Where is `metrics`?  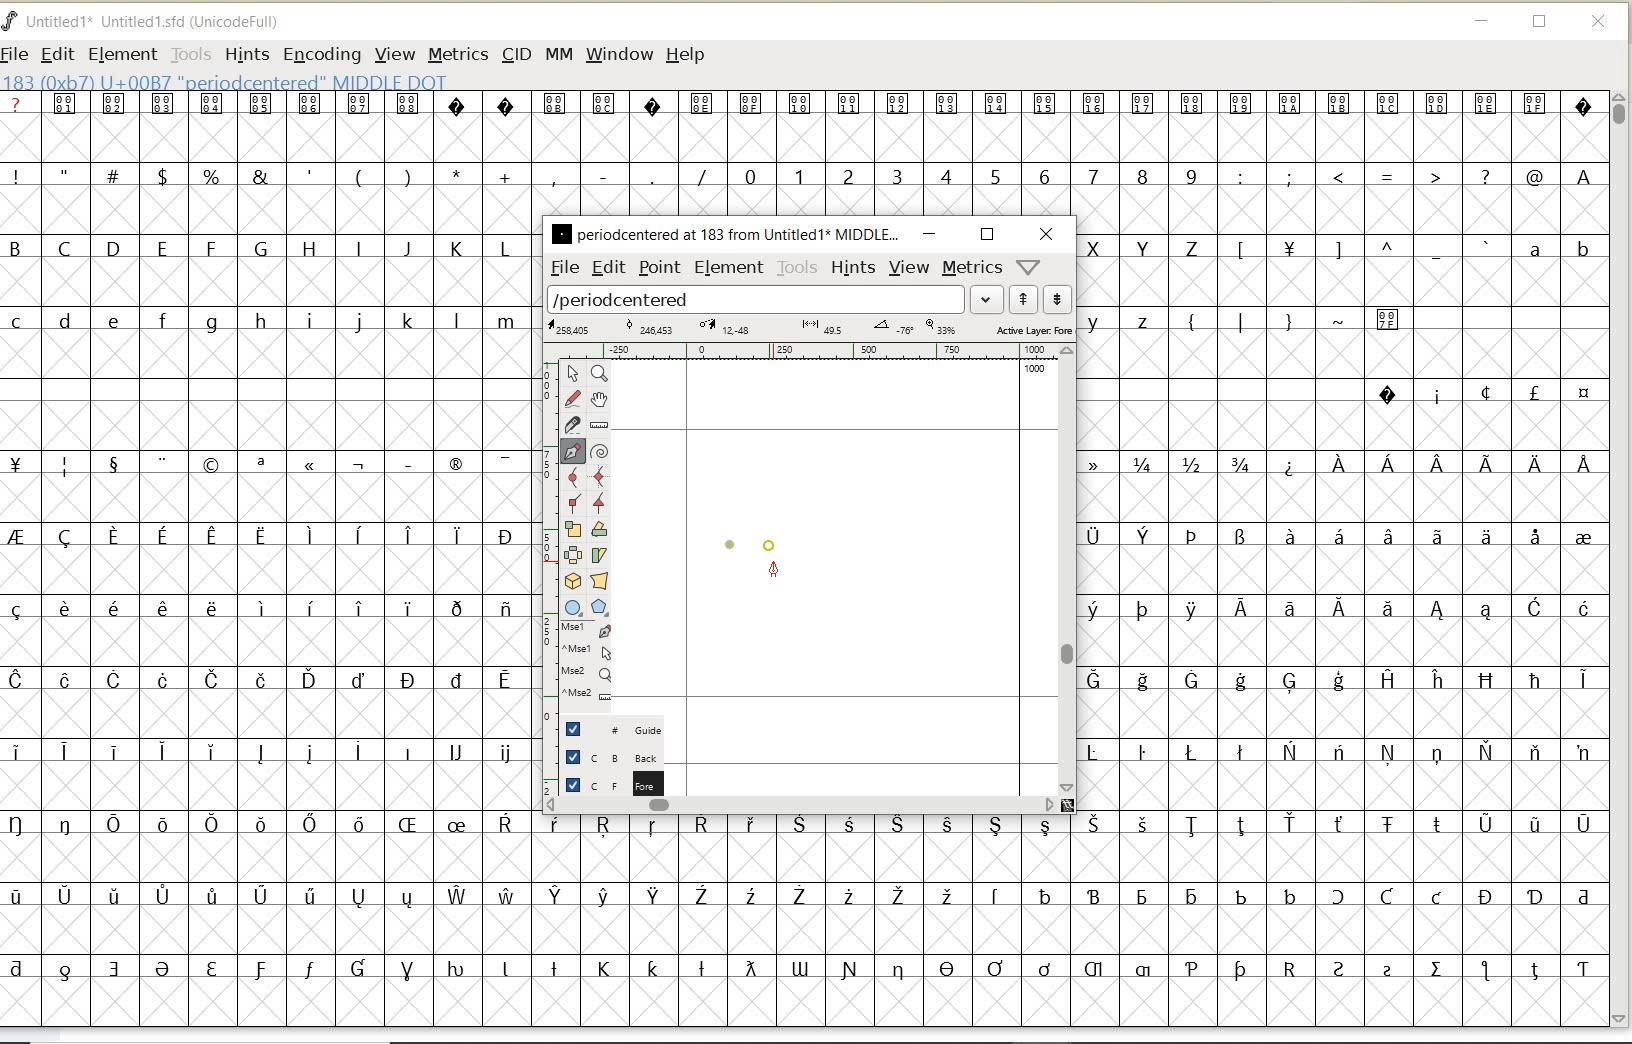 metrics is located at coordinates (973, 268).